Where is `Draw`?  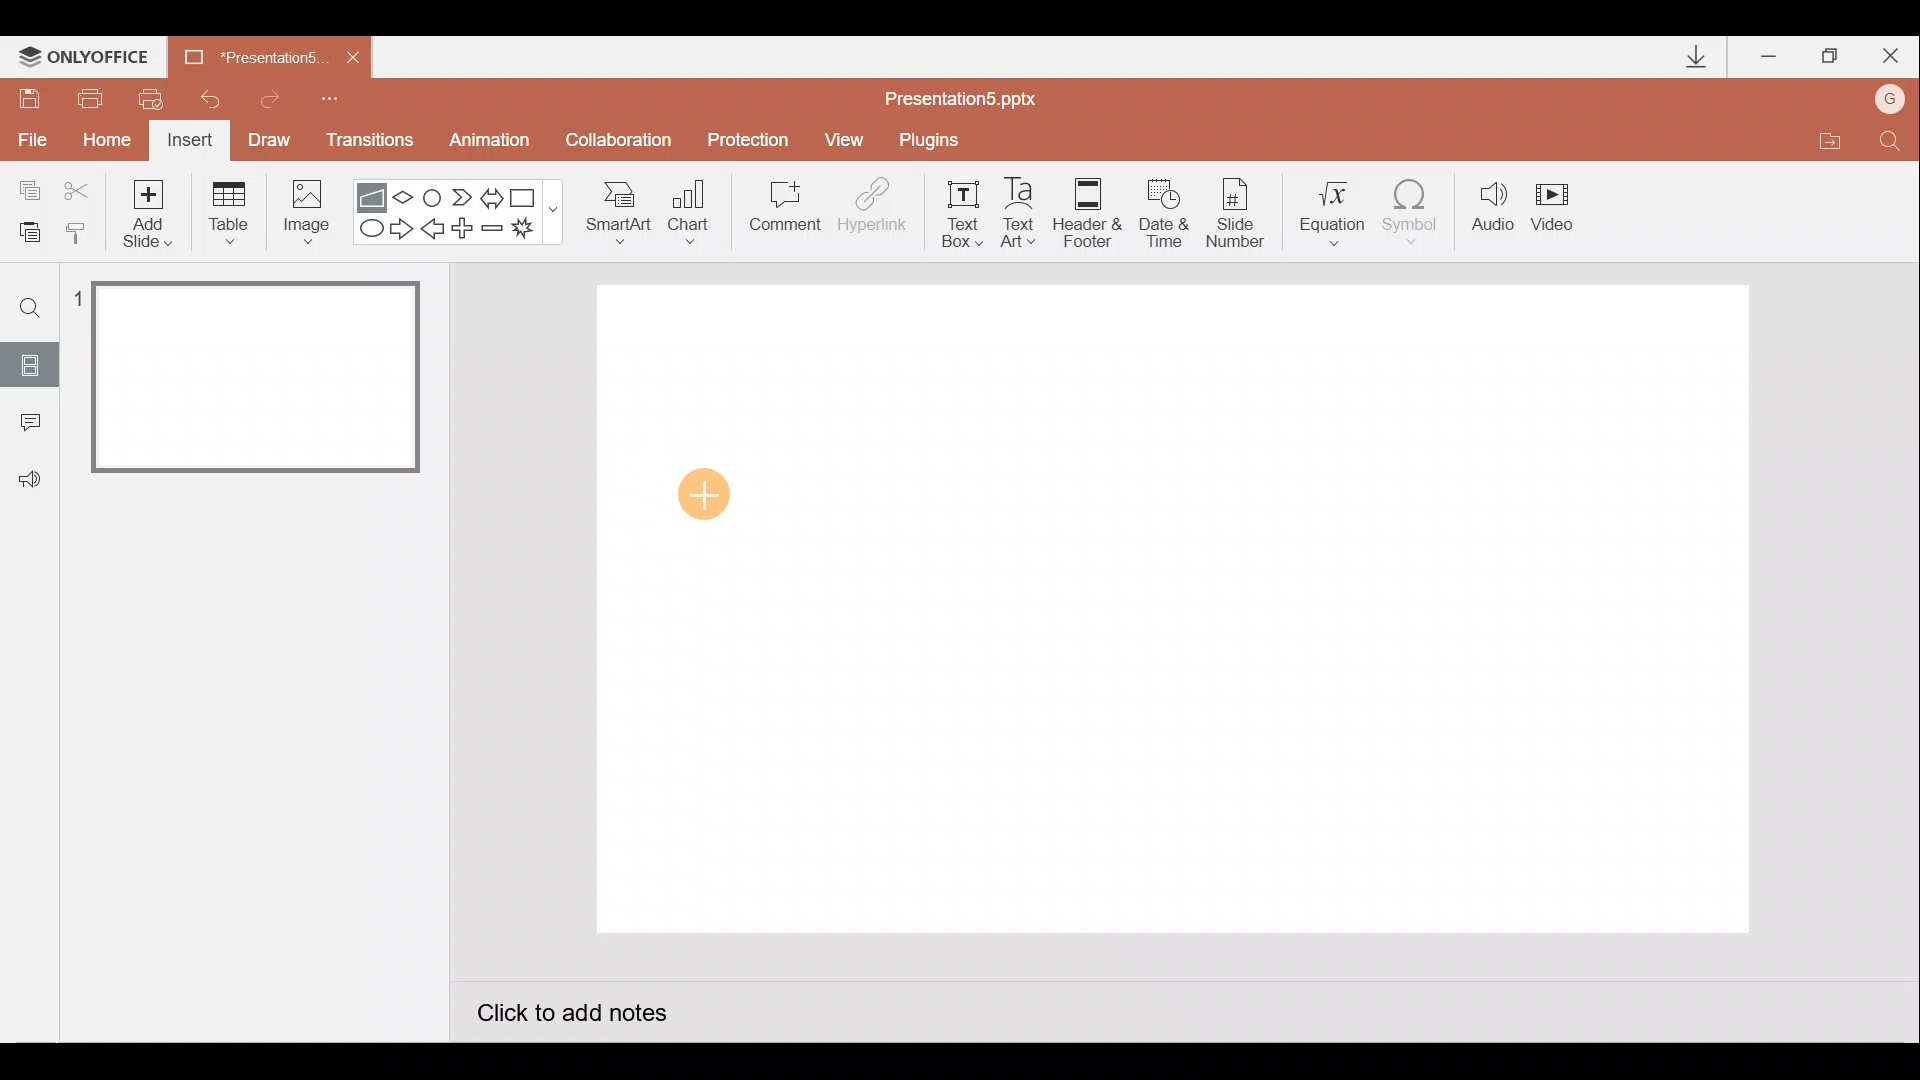
Draw is located at coordinates (270, 138).